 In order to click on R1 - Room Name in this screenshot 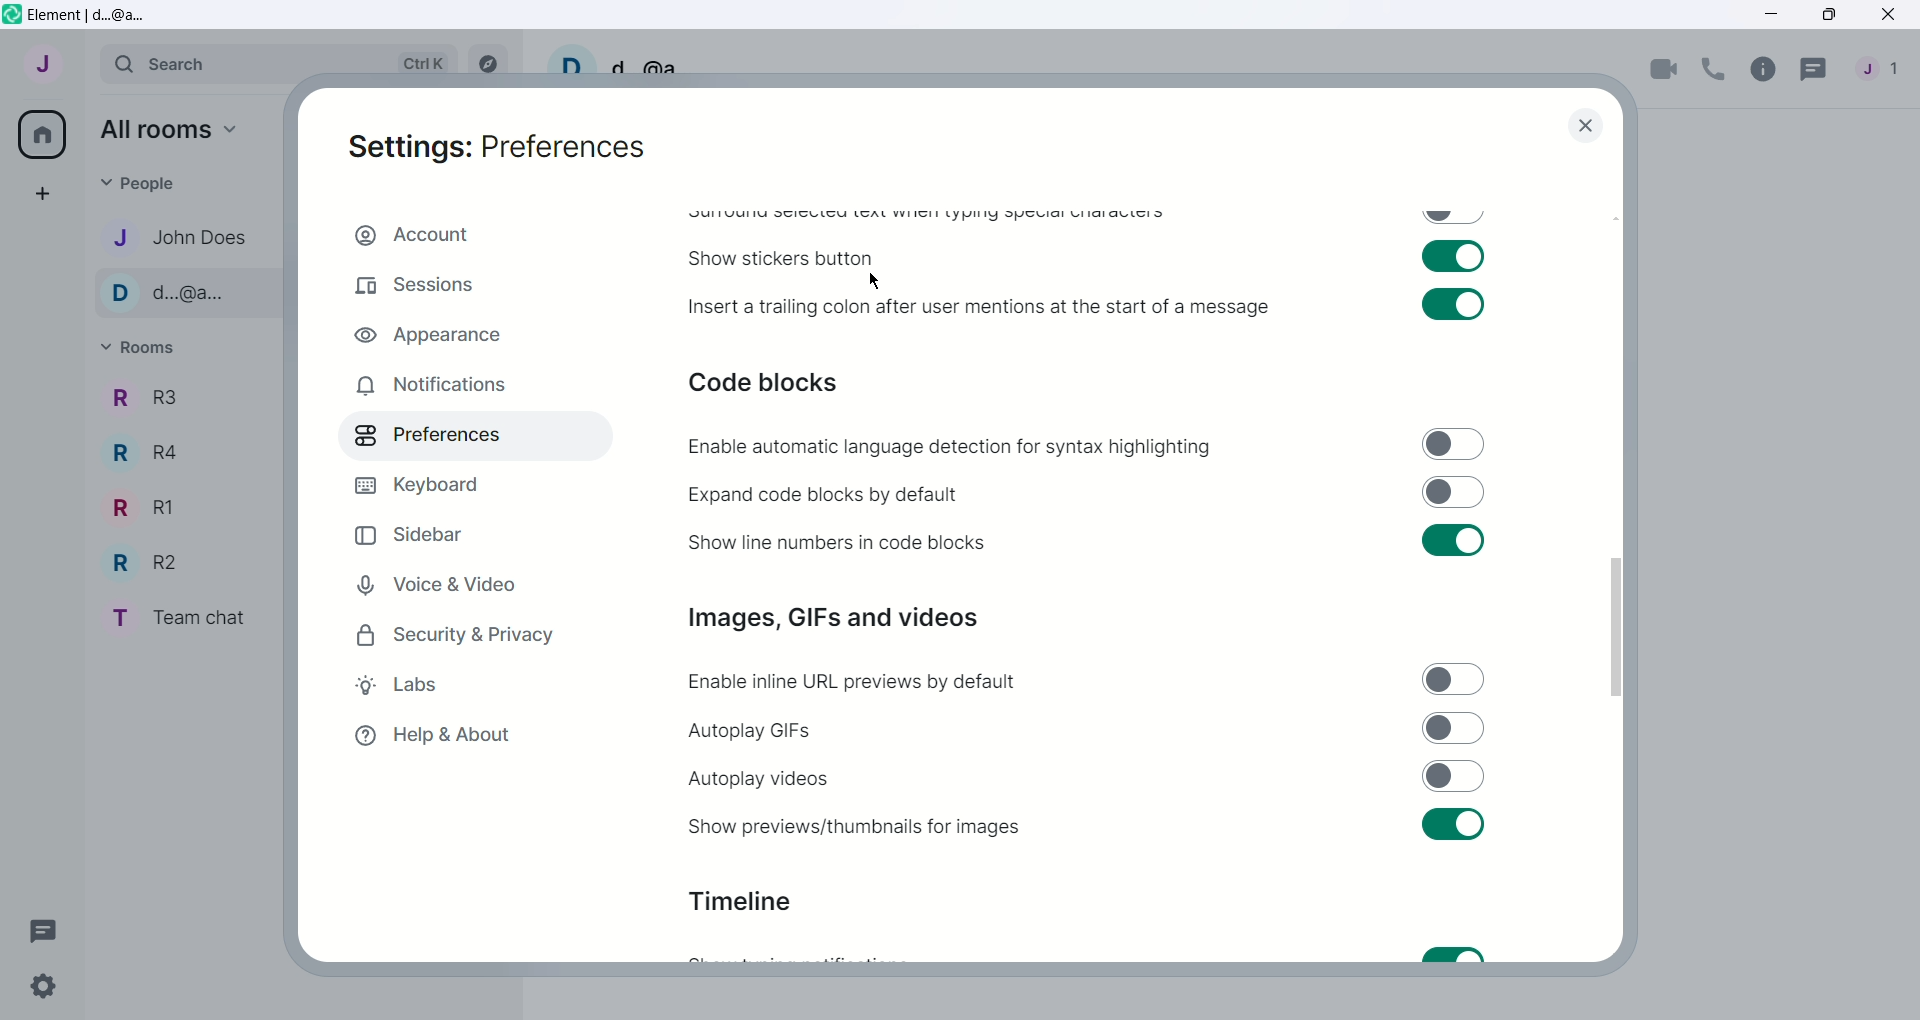, I will do `click(147, 507)`.